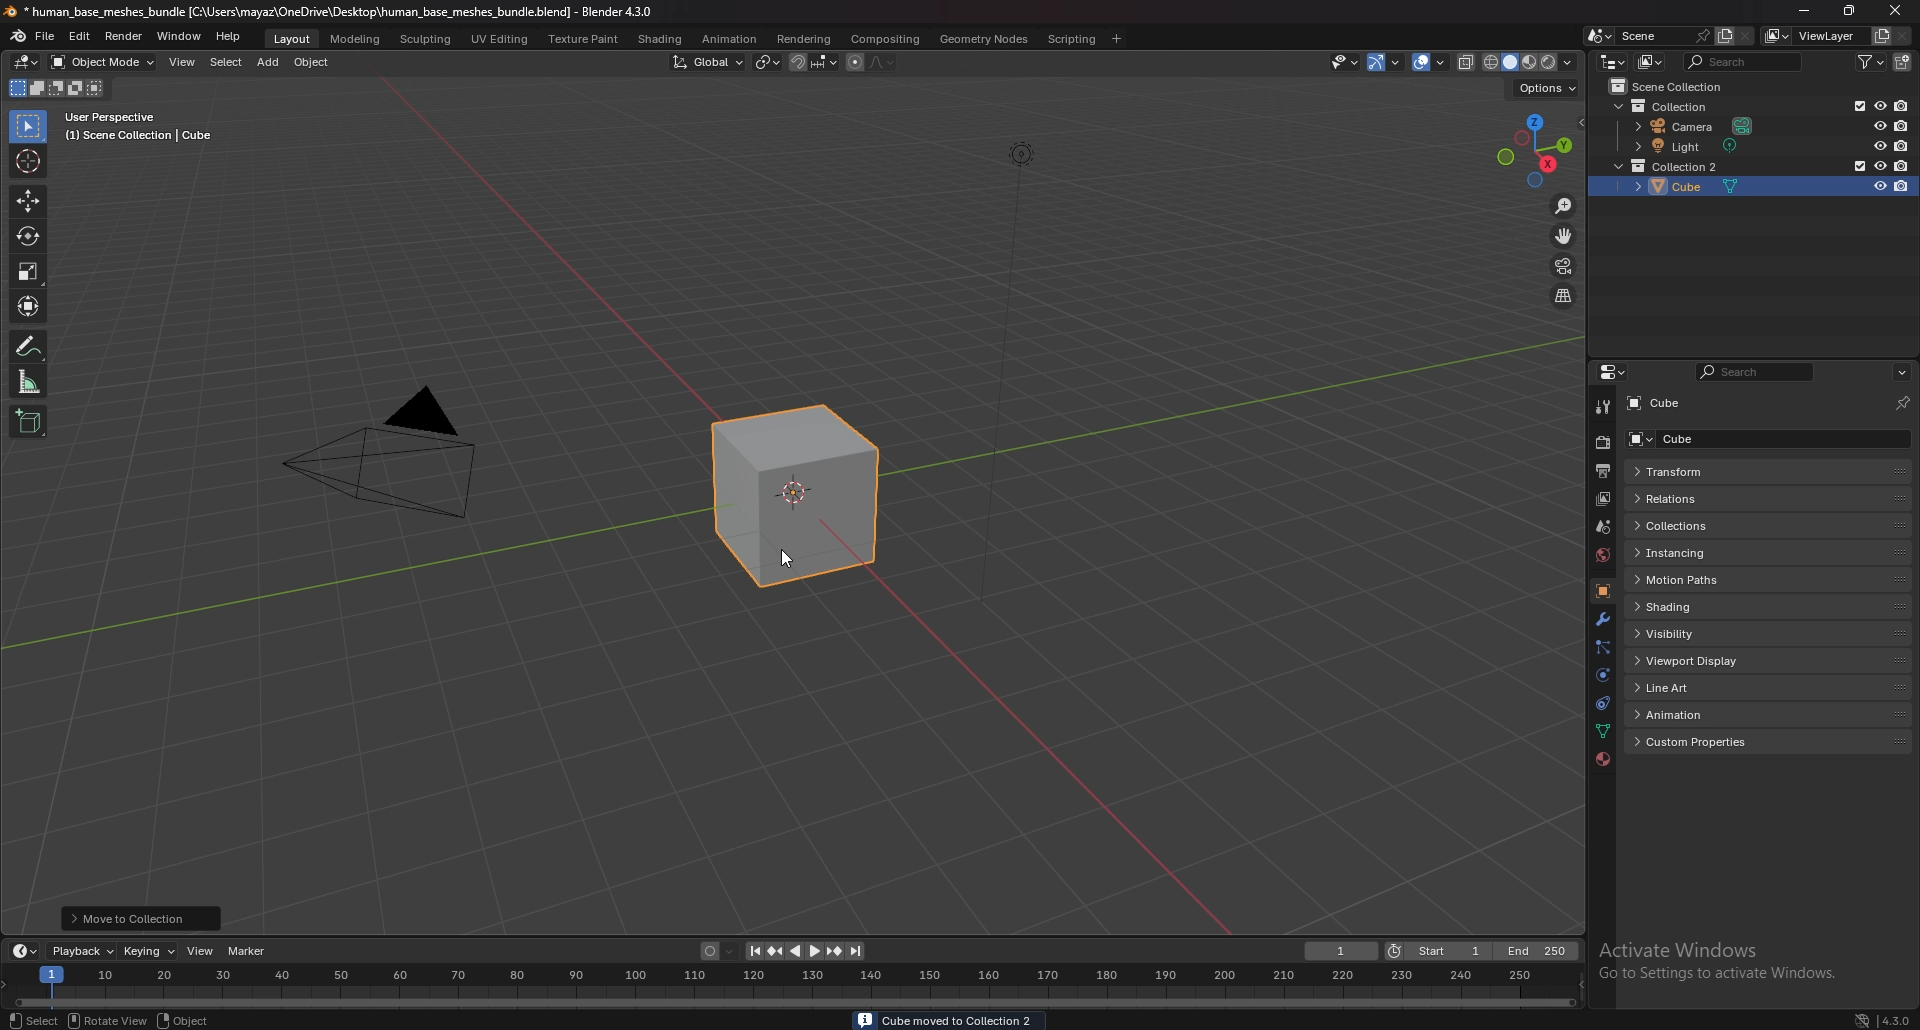 The image size is (1920, 1030). Describe the element at coordinates (1849, 10) in the screenshot. I see `resize` at that location.